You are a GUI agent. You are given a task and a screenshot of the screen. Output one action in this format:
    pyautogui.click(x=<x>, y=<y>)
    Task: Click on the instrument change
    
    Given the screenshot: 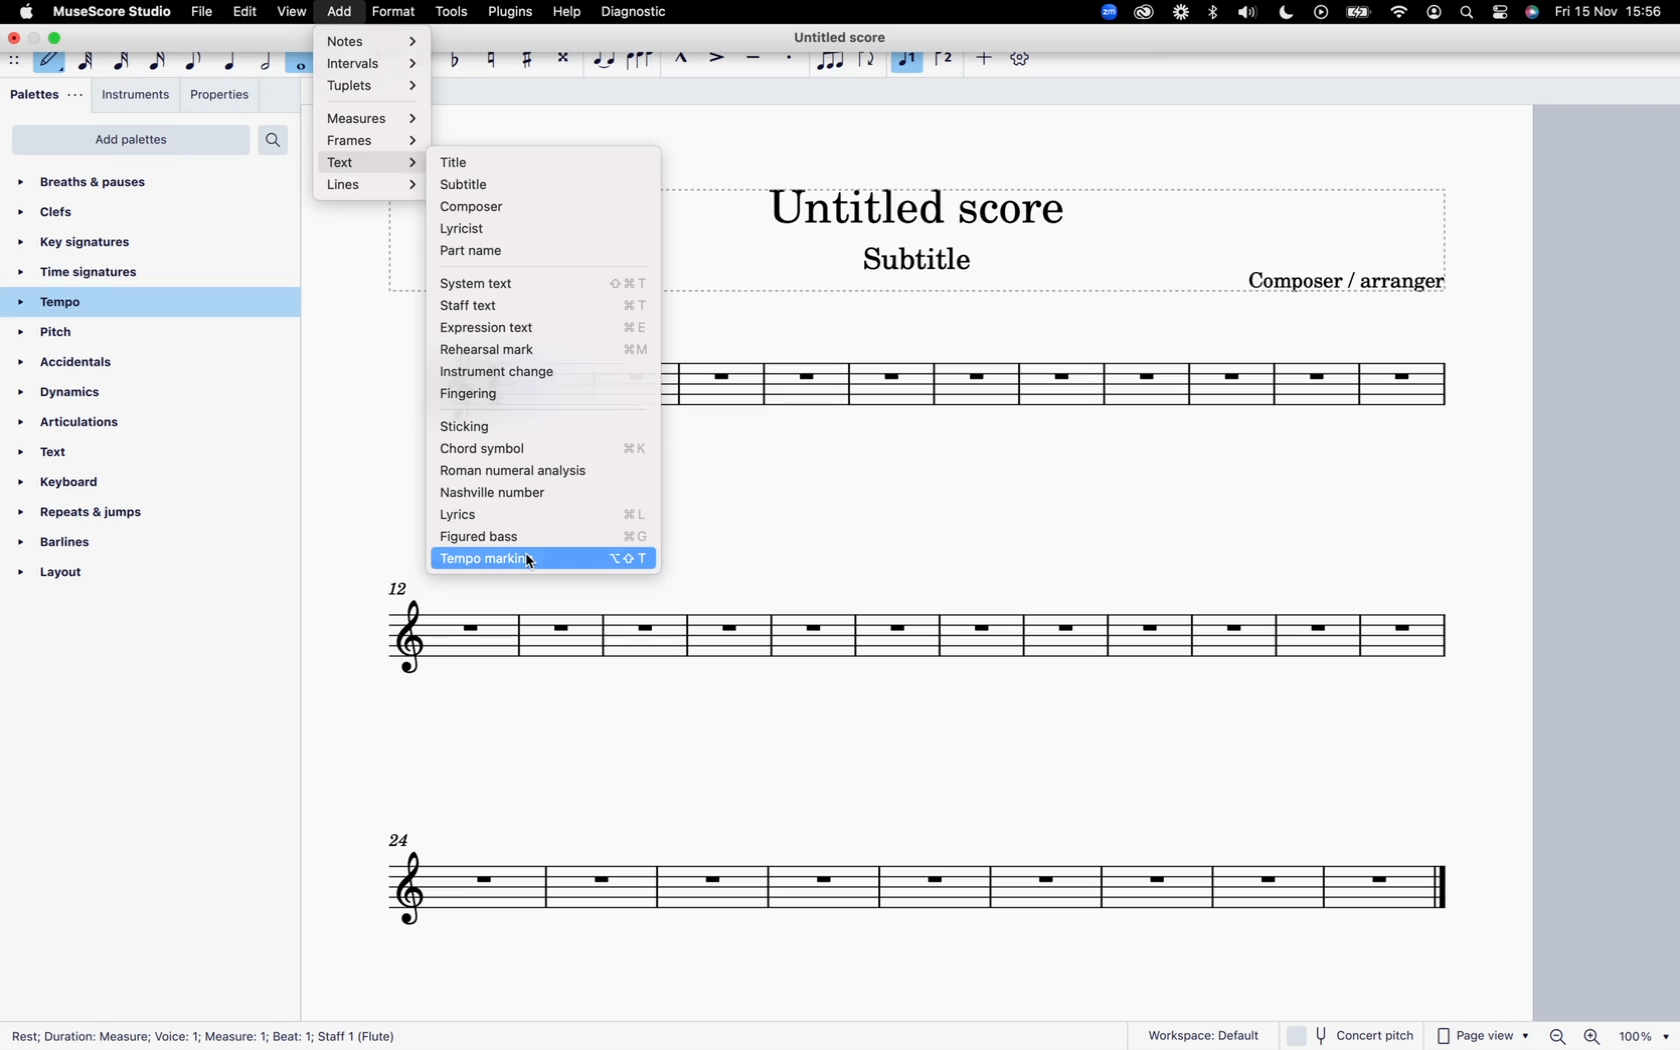 What is the action you would take?
    pyautogui.click(x=545, y=369)
    